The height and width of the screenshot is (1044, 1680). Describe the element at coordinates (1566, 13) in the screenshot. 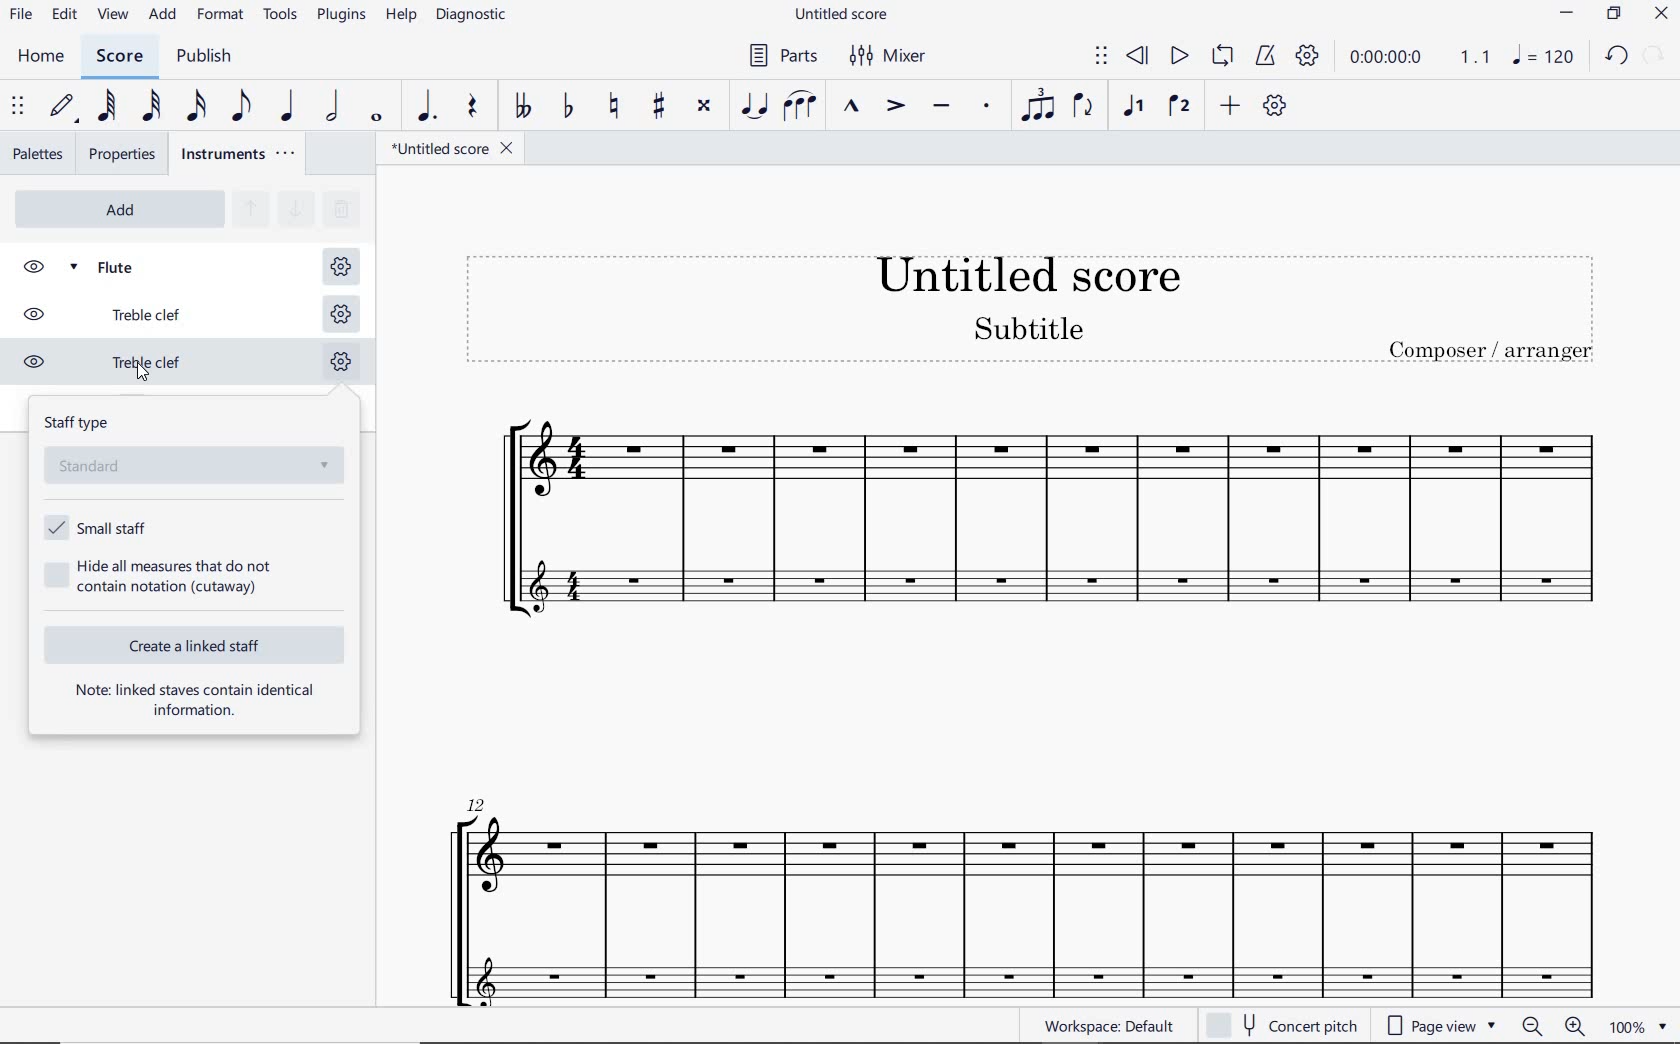

I see `minimize` at that location.